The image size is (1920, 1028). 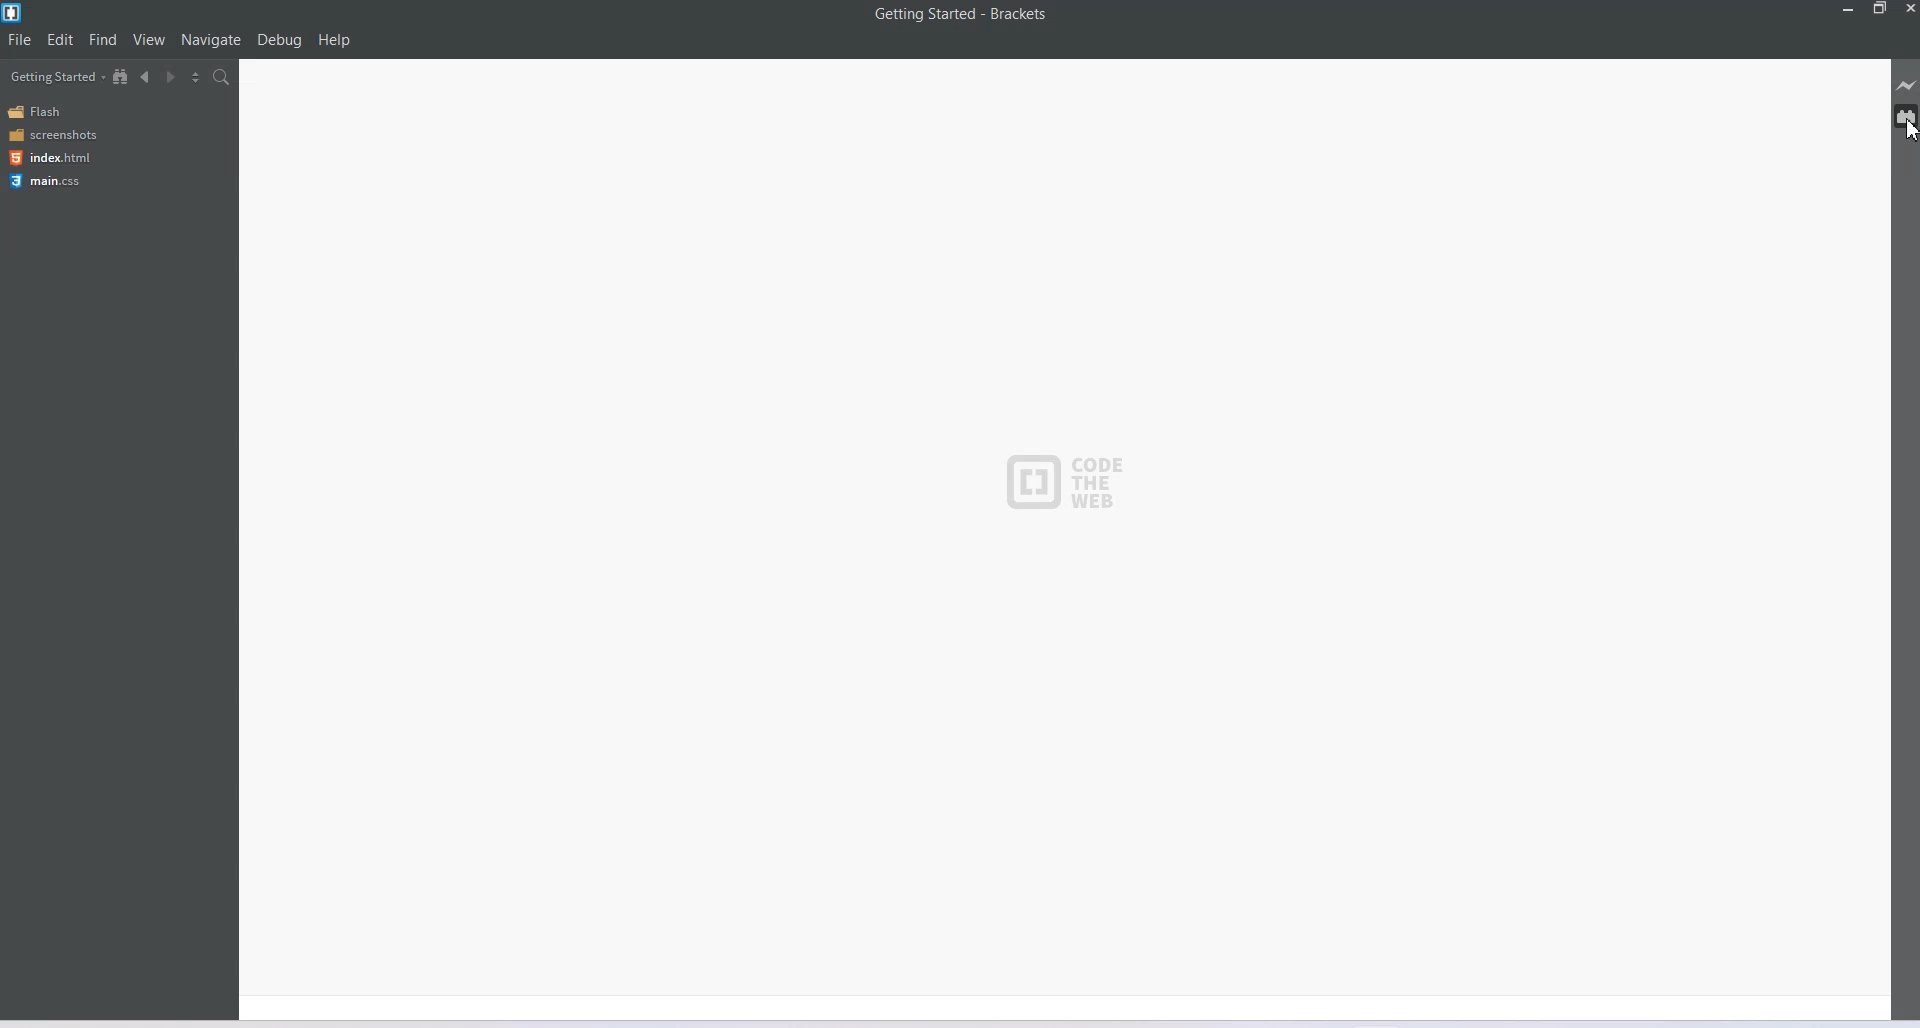 I want to click on Debug, so click(x=279, y=40).